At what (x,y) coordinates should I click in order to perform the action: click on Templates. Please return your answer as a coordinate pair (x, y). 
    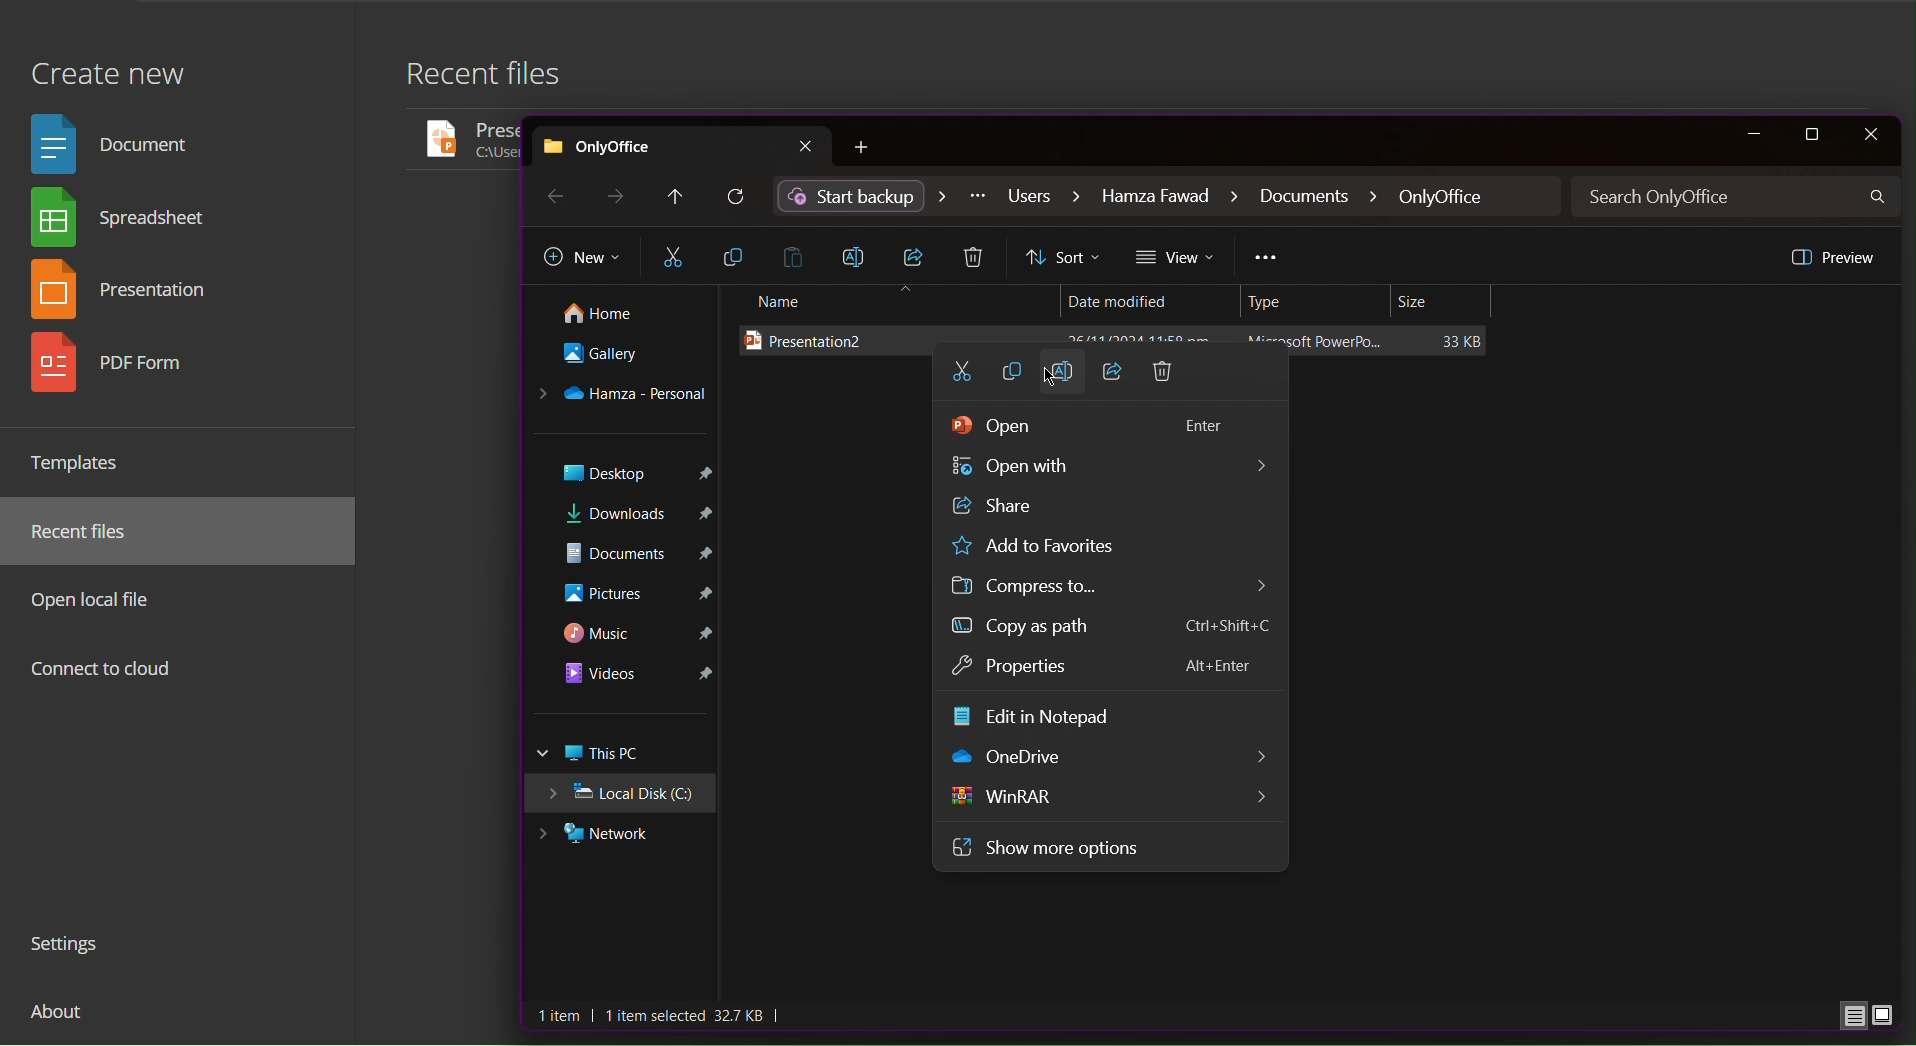
    Looking at the image, I should click on (84, 462).